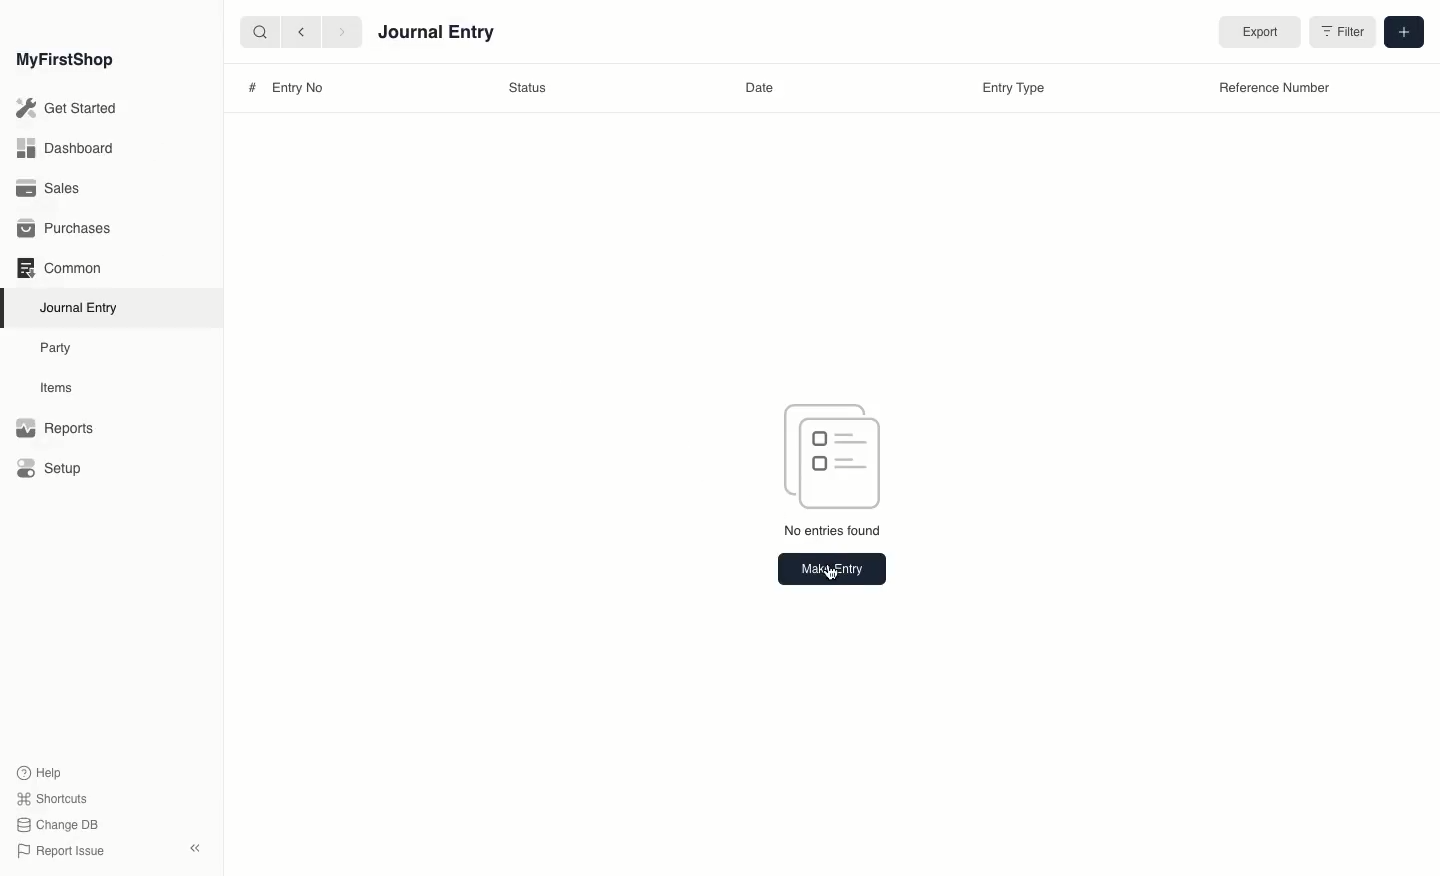  I want to click on Purchases, so click(69, 229).